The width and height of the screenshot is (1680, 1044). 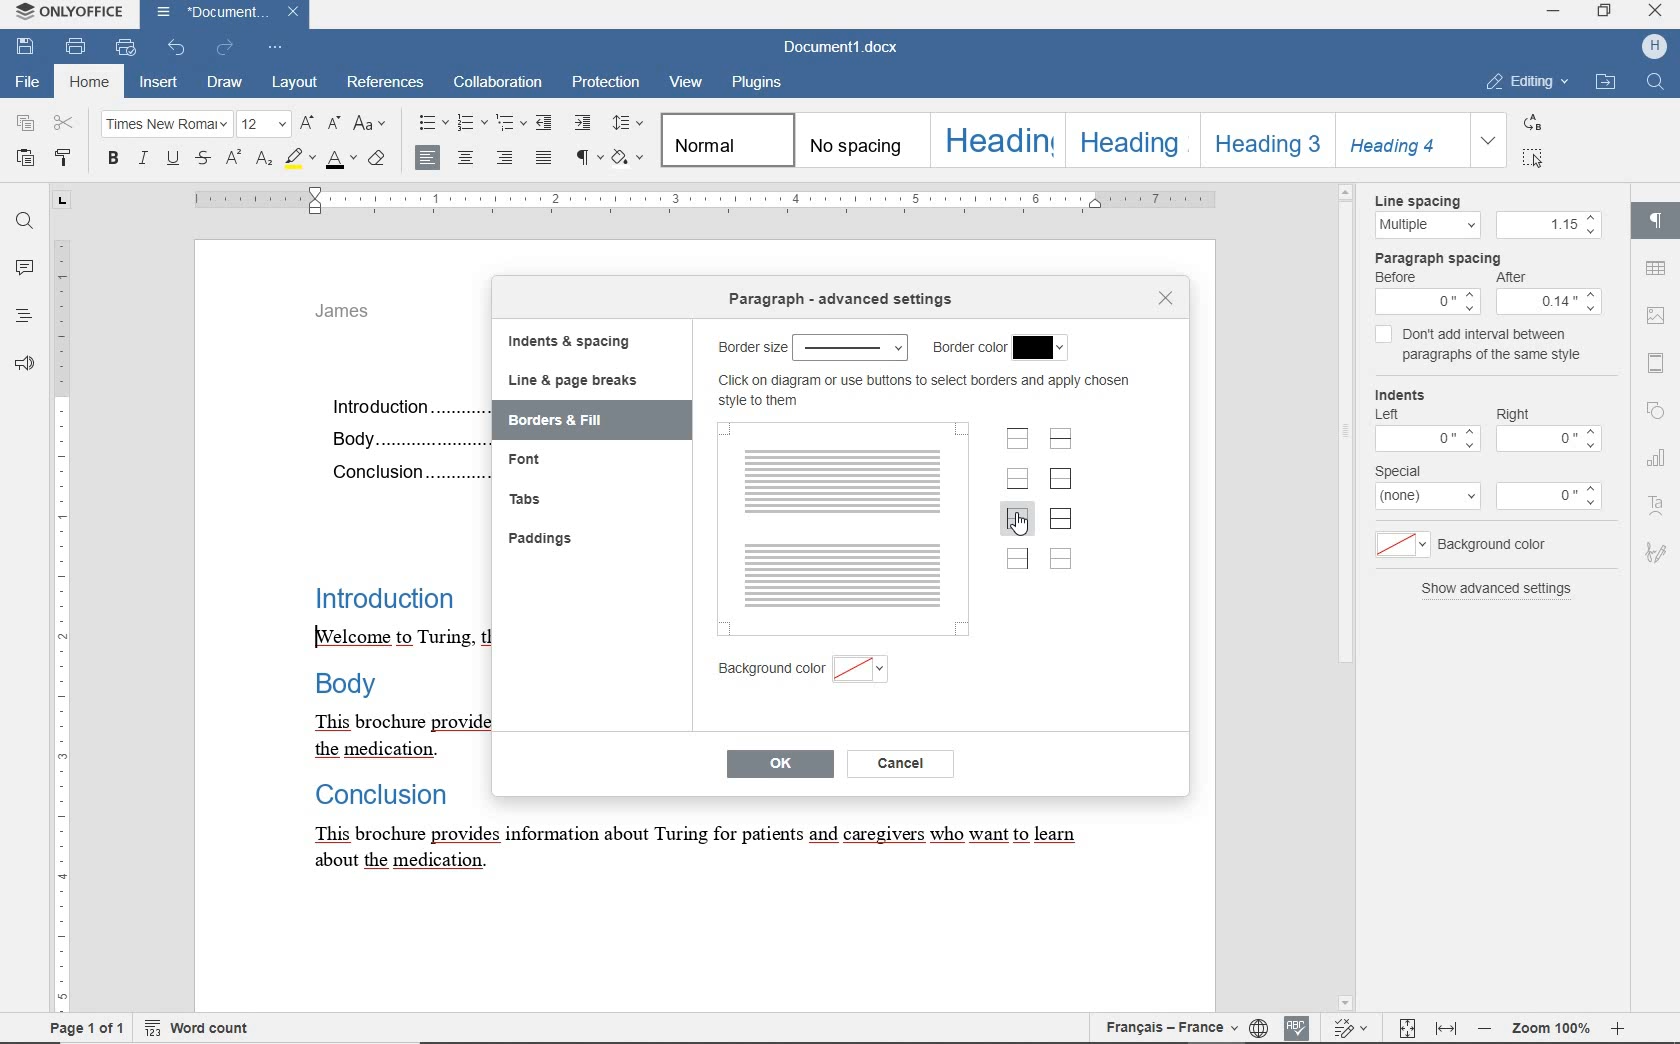 What do you see at coordinates (175, 160) in the screenshot?
I see `underline` at bounding box center [175, 160].